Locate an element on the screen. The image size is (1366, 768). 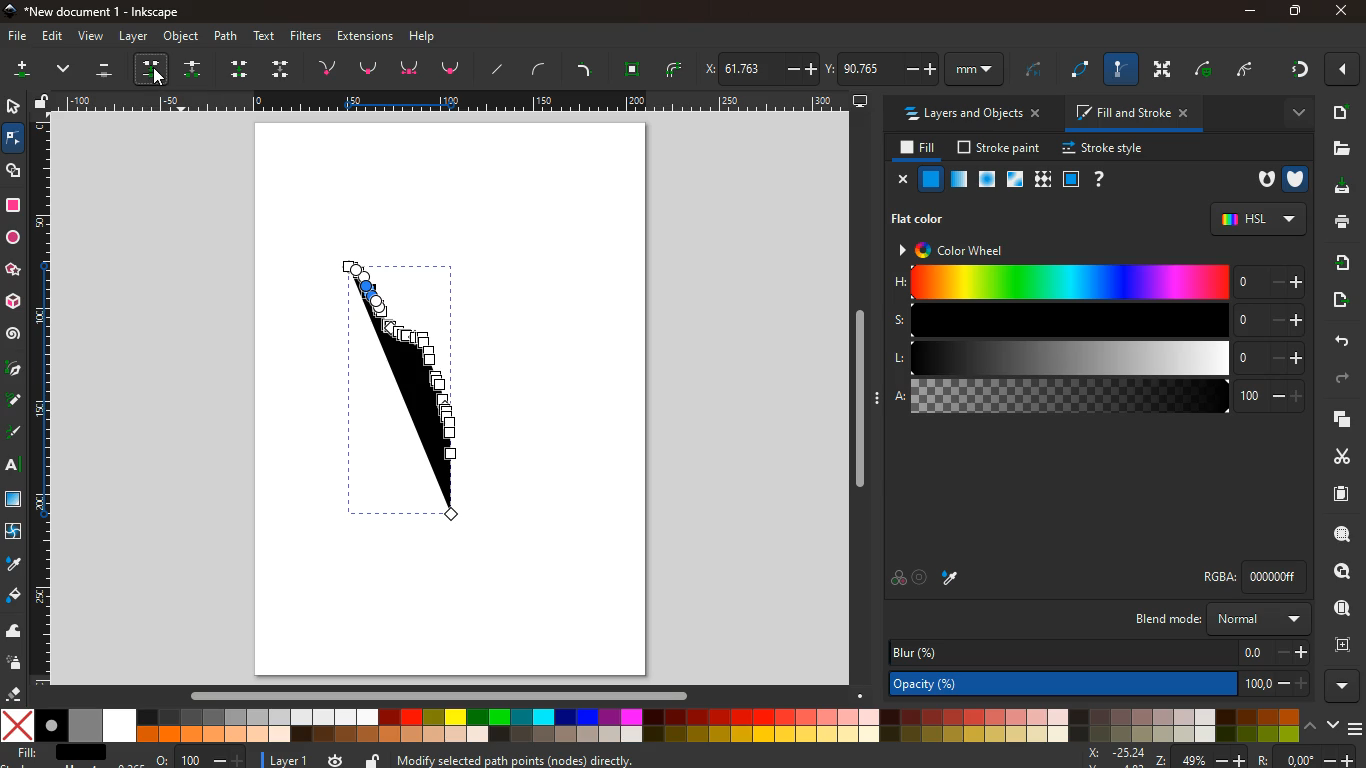
help is located at coordinates (1097, 179).